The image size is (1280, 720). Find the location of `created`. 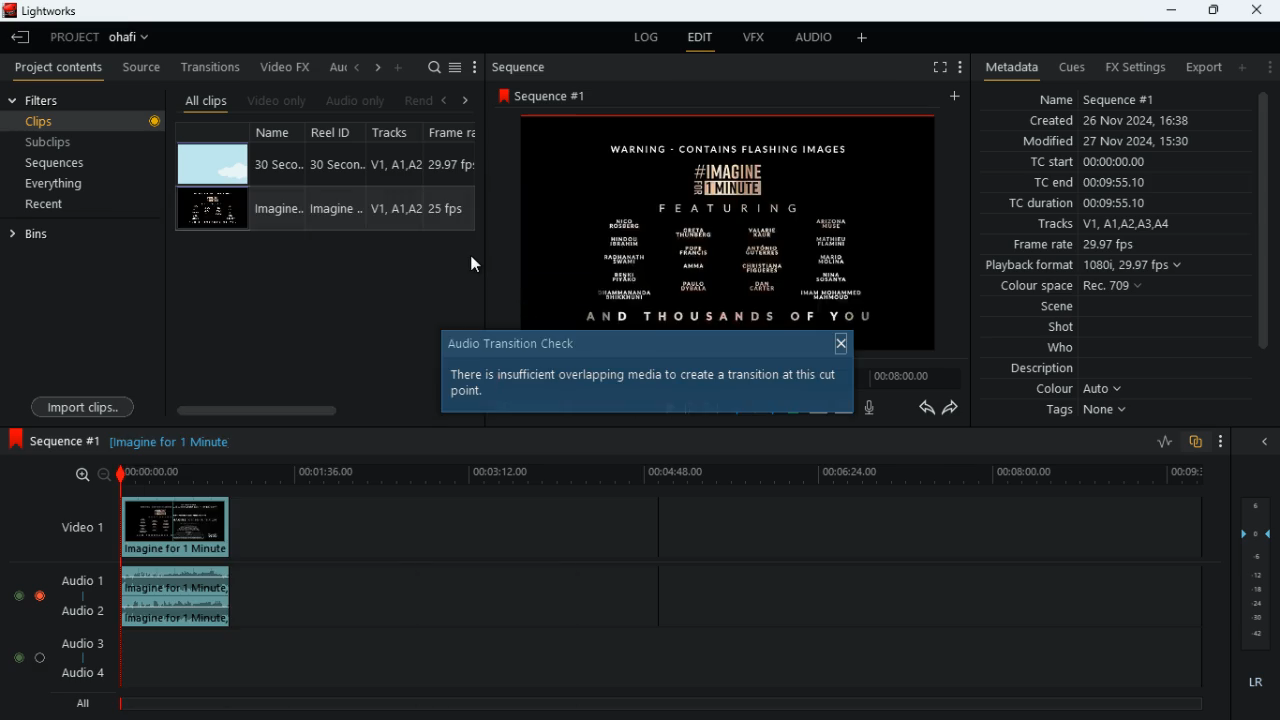

created is located at coordinates (1111, 122).